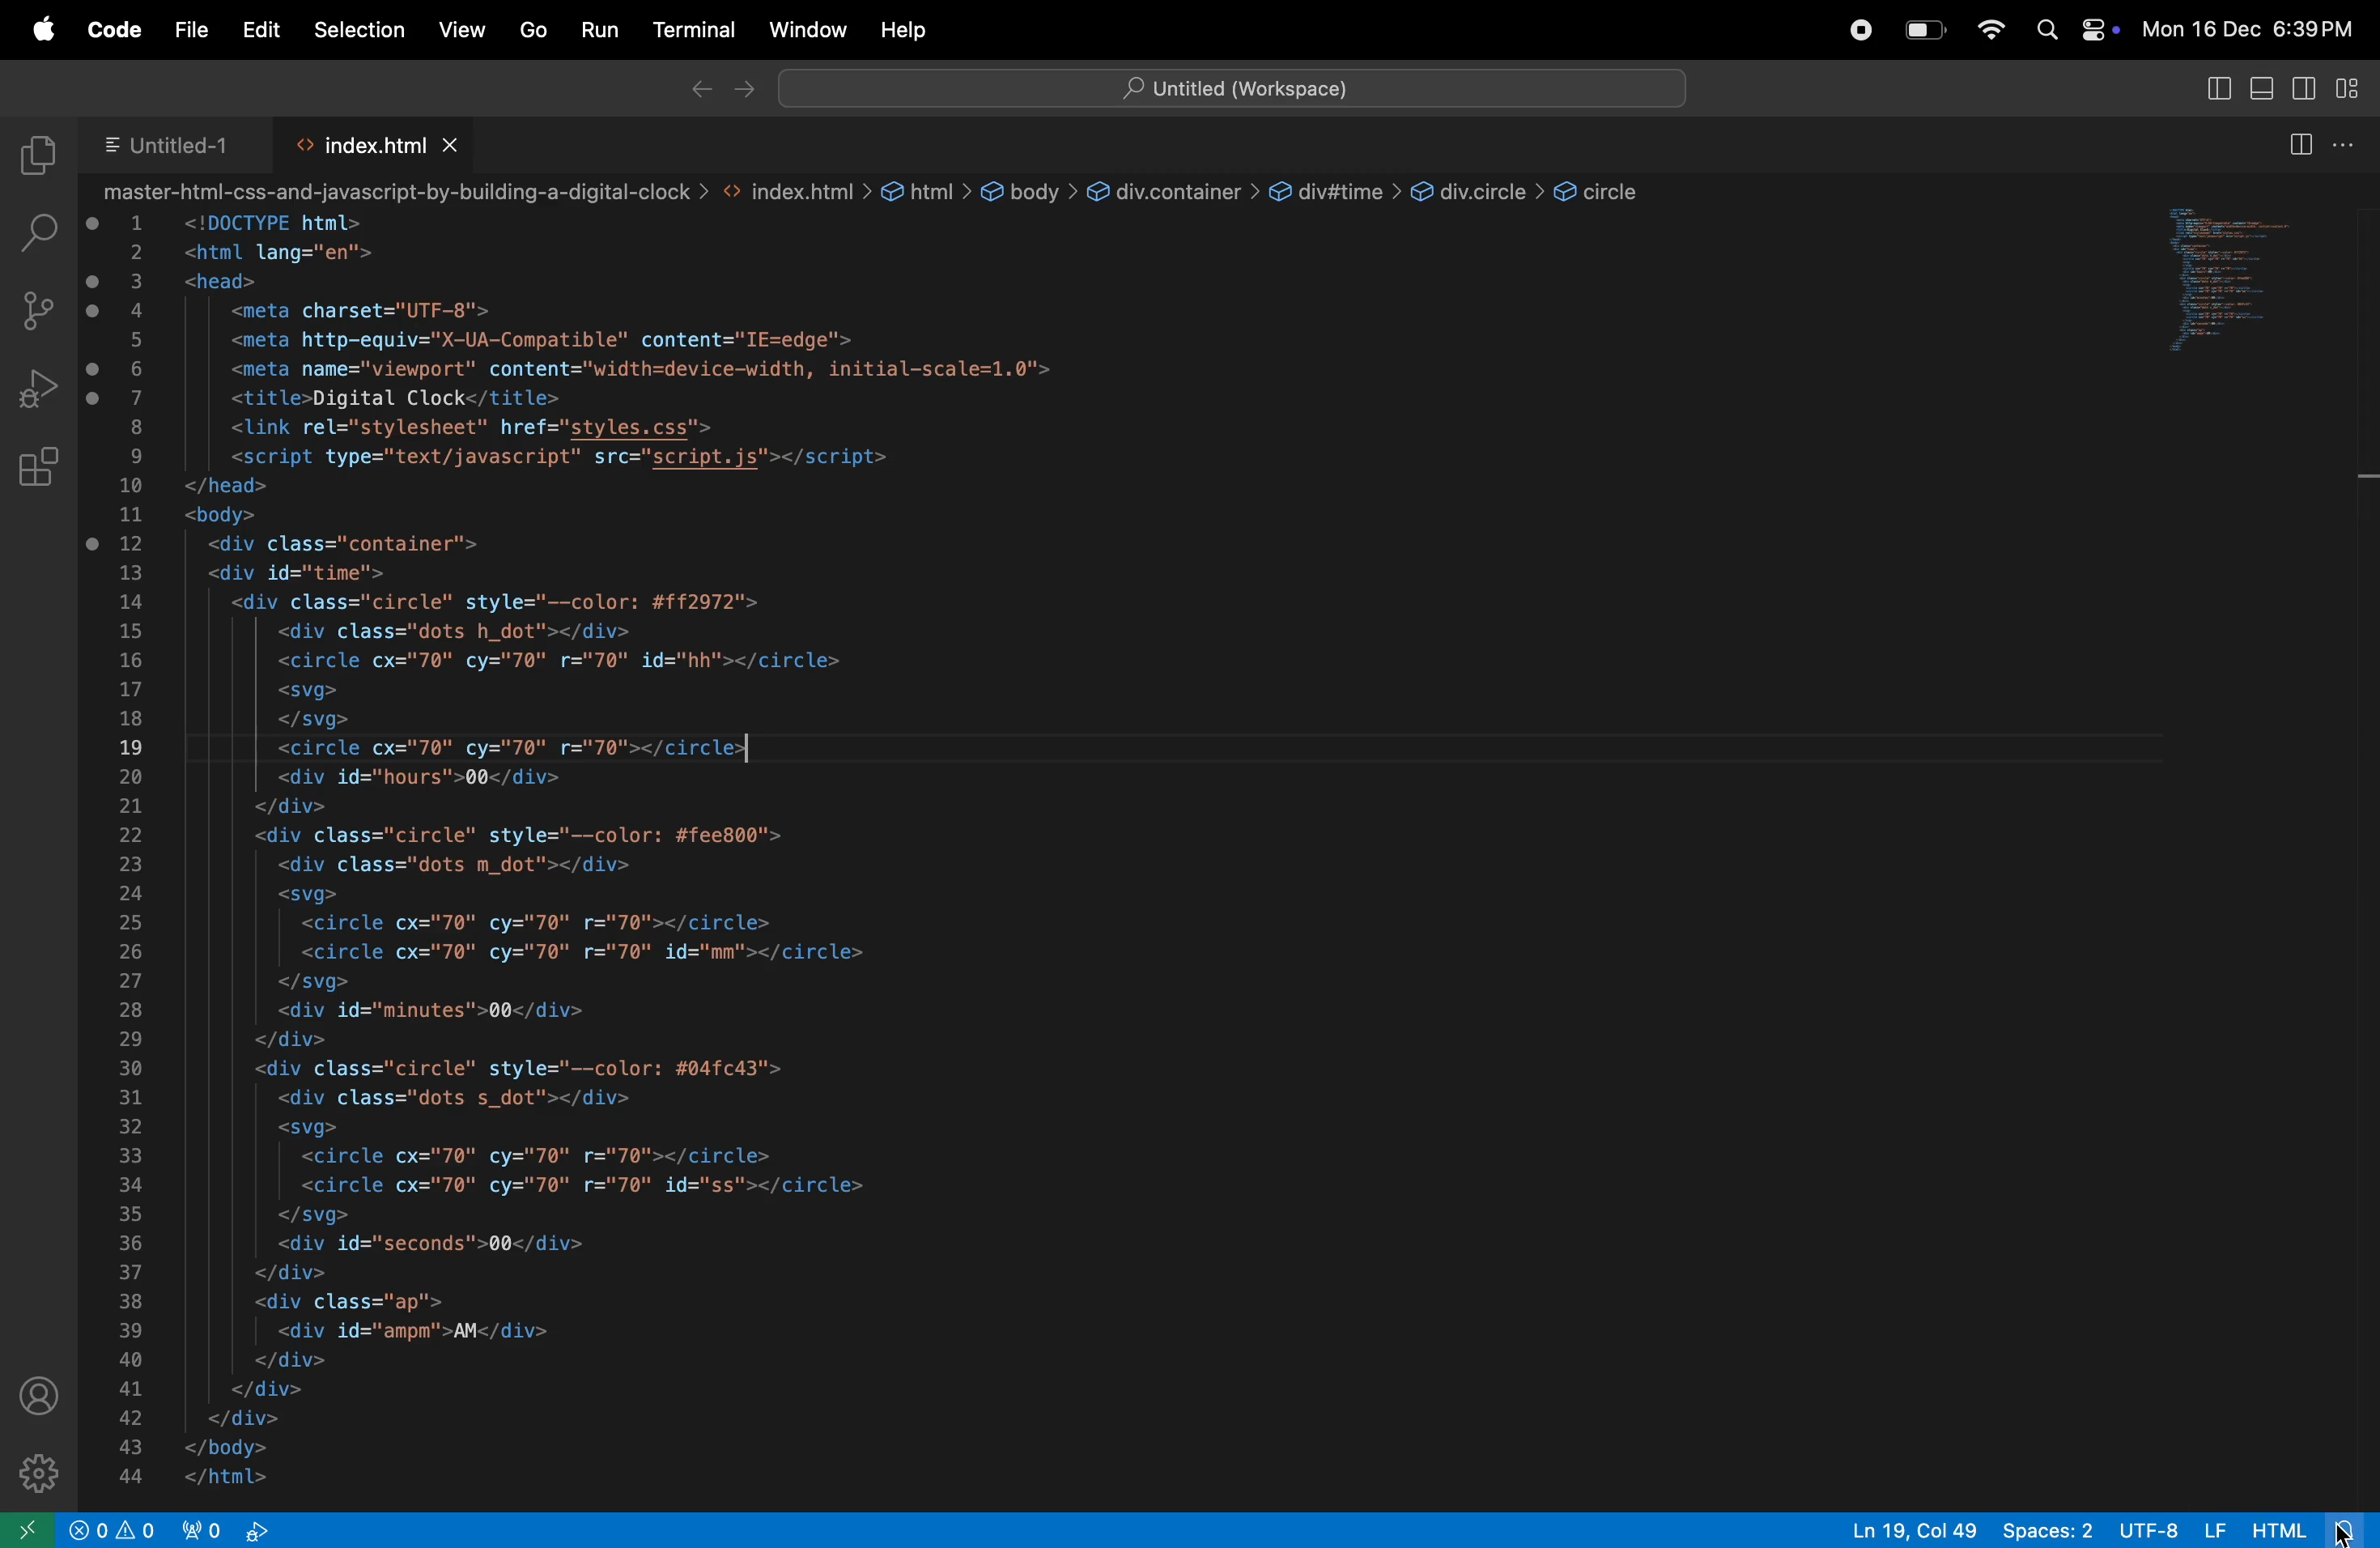  What do you see at coordinates (117, 1529) in the screenshot?
I see `problems` at bounding box center [117, 1529].